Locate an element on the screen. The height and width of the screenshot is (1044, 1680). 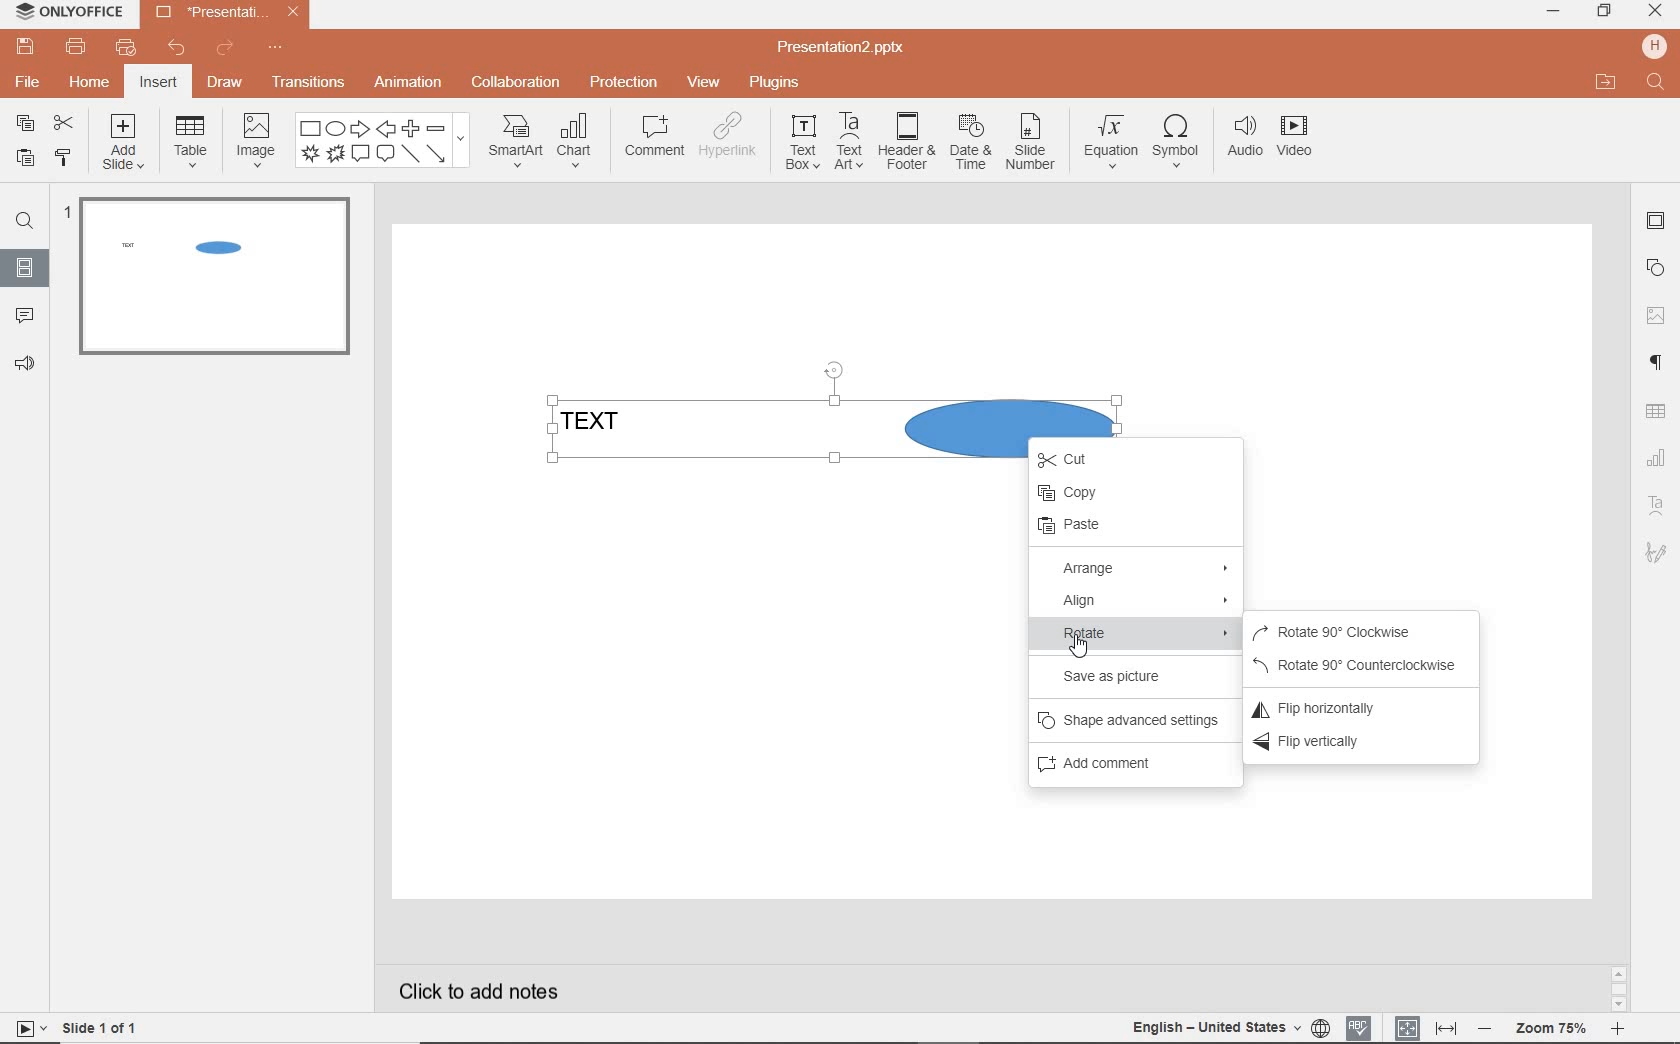
shape advanced settings is located at coordinates (1129, 723).